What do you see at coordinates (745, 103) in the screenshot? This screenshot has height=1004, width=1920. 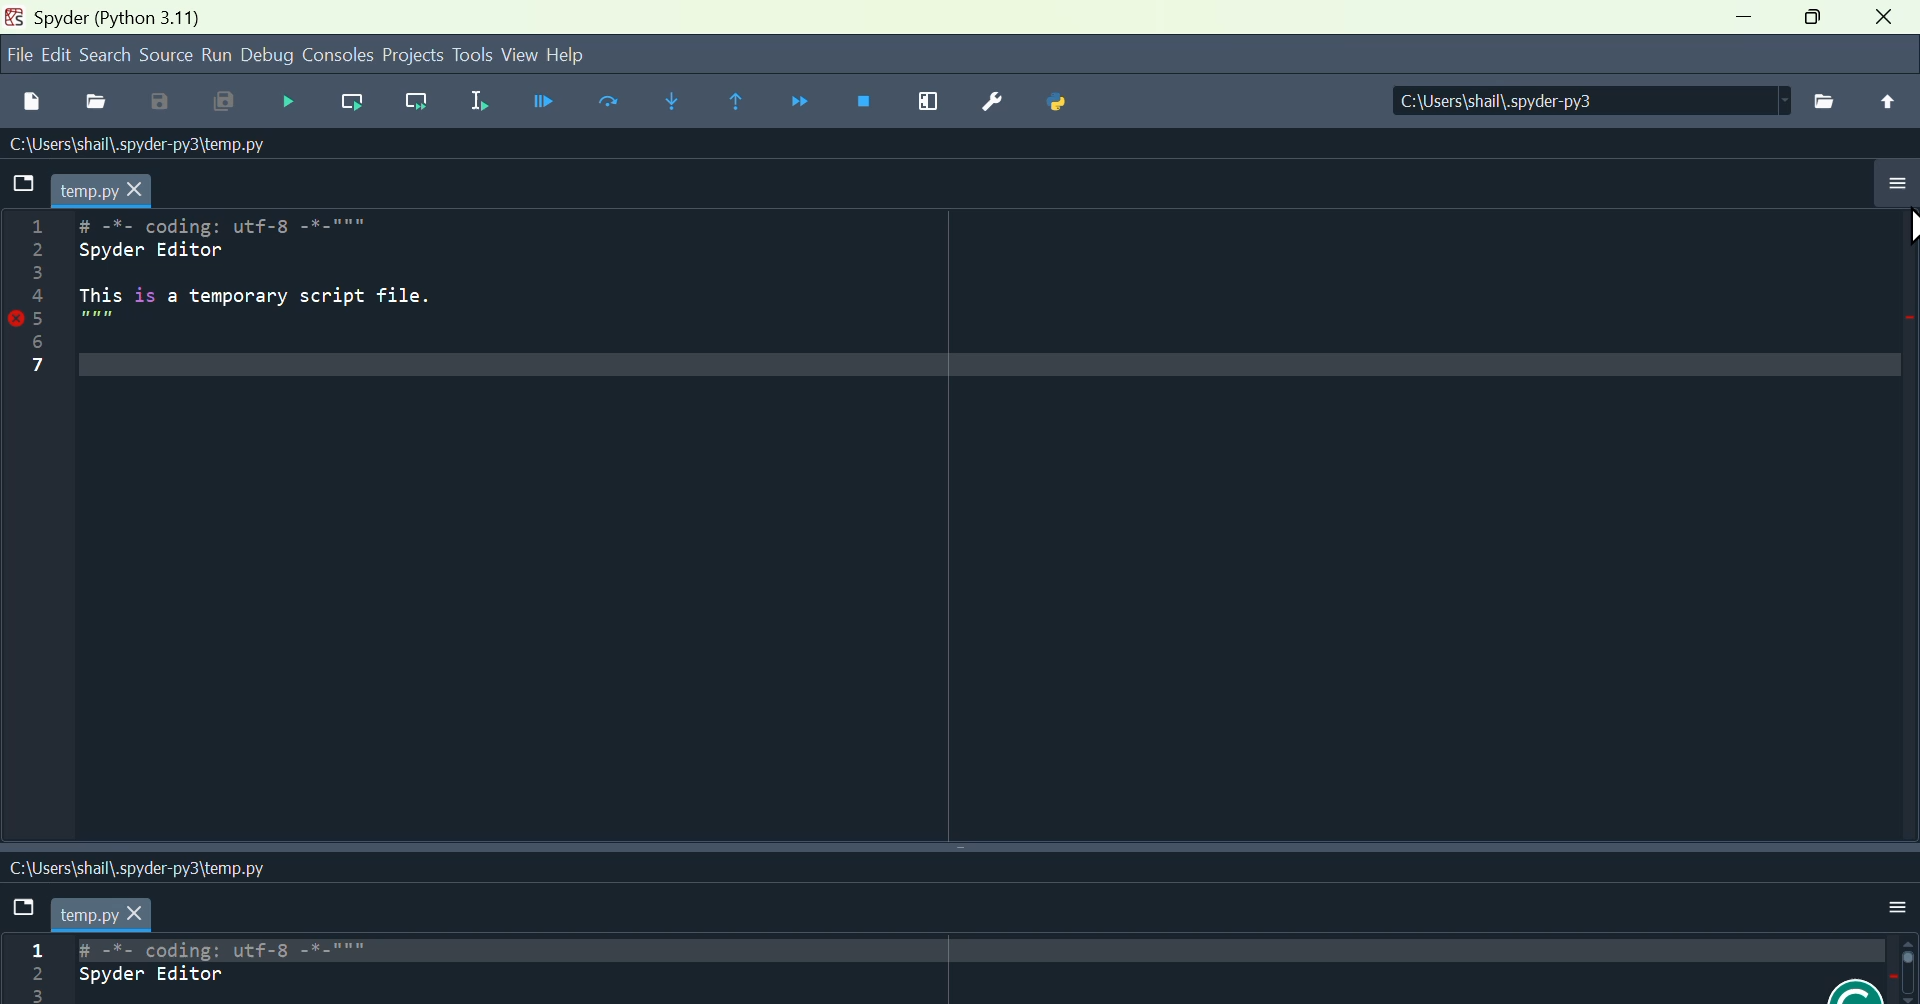 I see `execute until same function return` at bounding box center [745, 103].